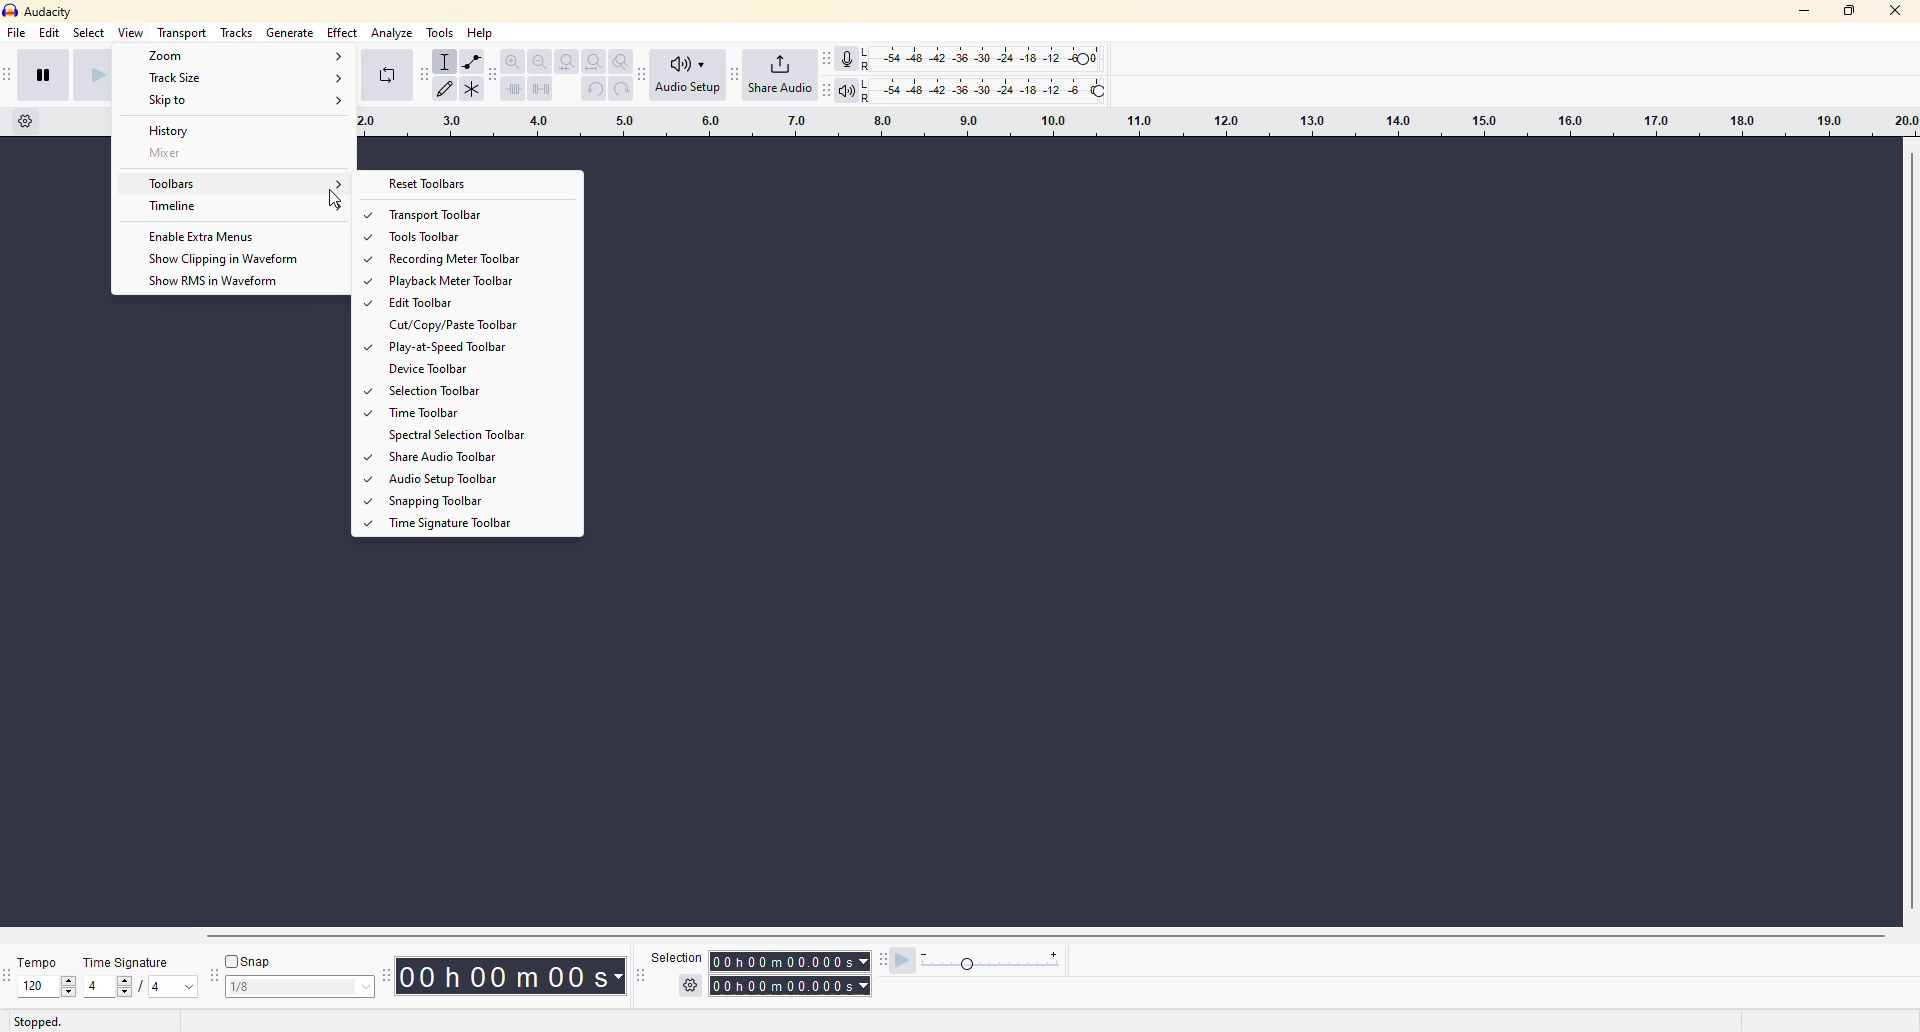  I want to click on Timeline, so click(246, 207).